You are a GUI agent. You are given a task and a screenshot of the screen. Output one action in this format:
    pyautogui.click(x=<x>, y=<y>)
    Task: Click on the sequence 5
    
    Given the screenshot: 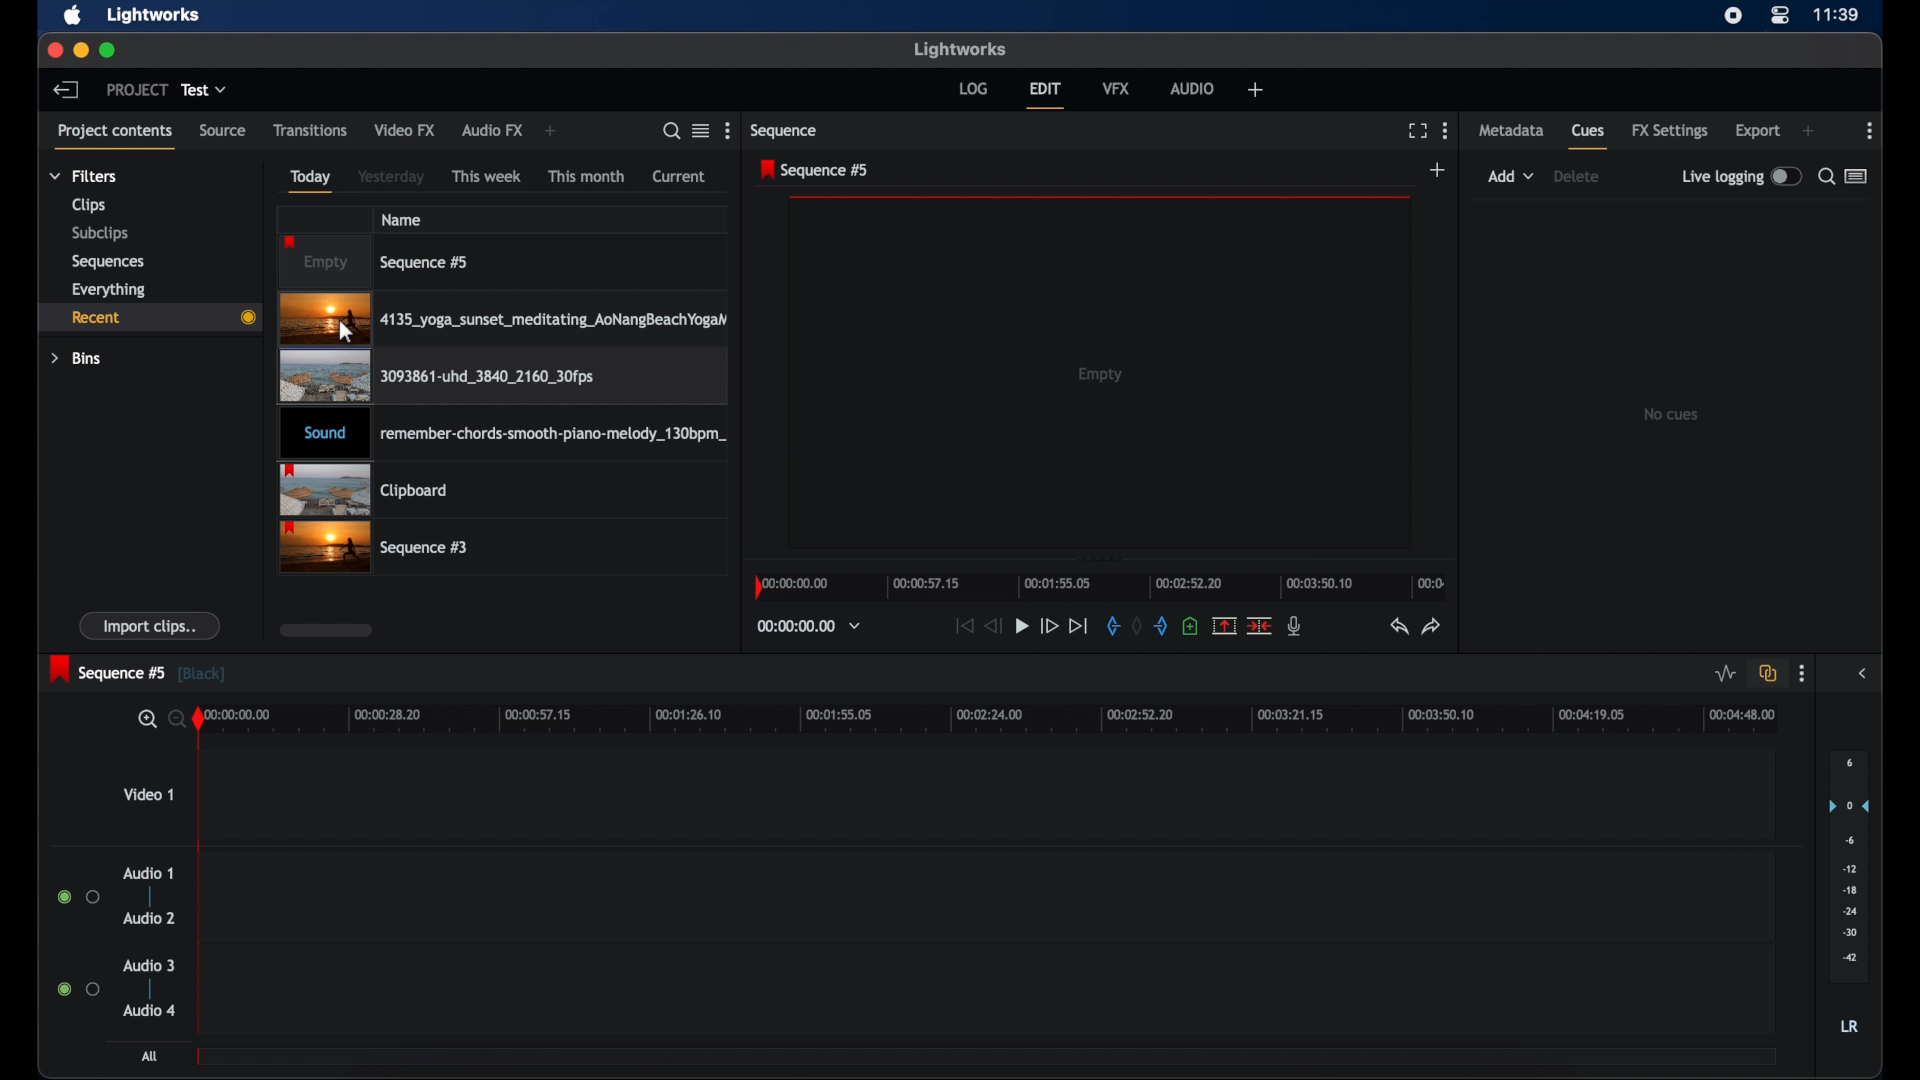 What is the action you would take?
    pyautogui.click(x=378, y=262)
    